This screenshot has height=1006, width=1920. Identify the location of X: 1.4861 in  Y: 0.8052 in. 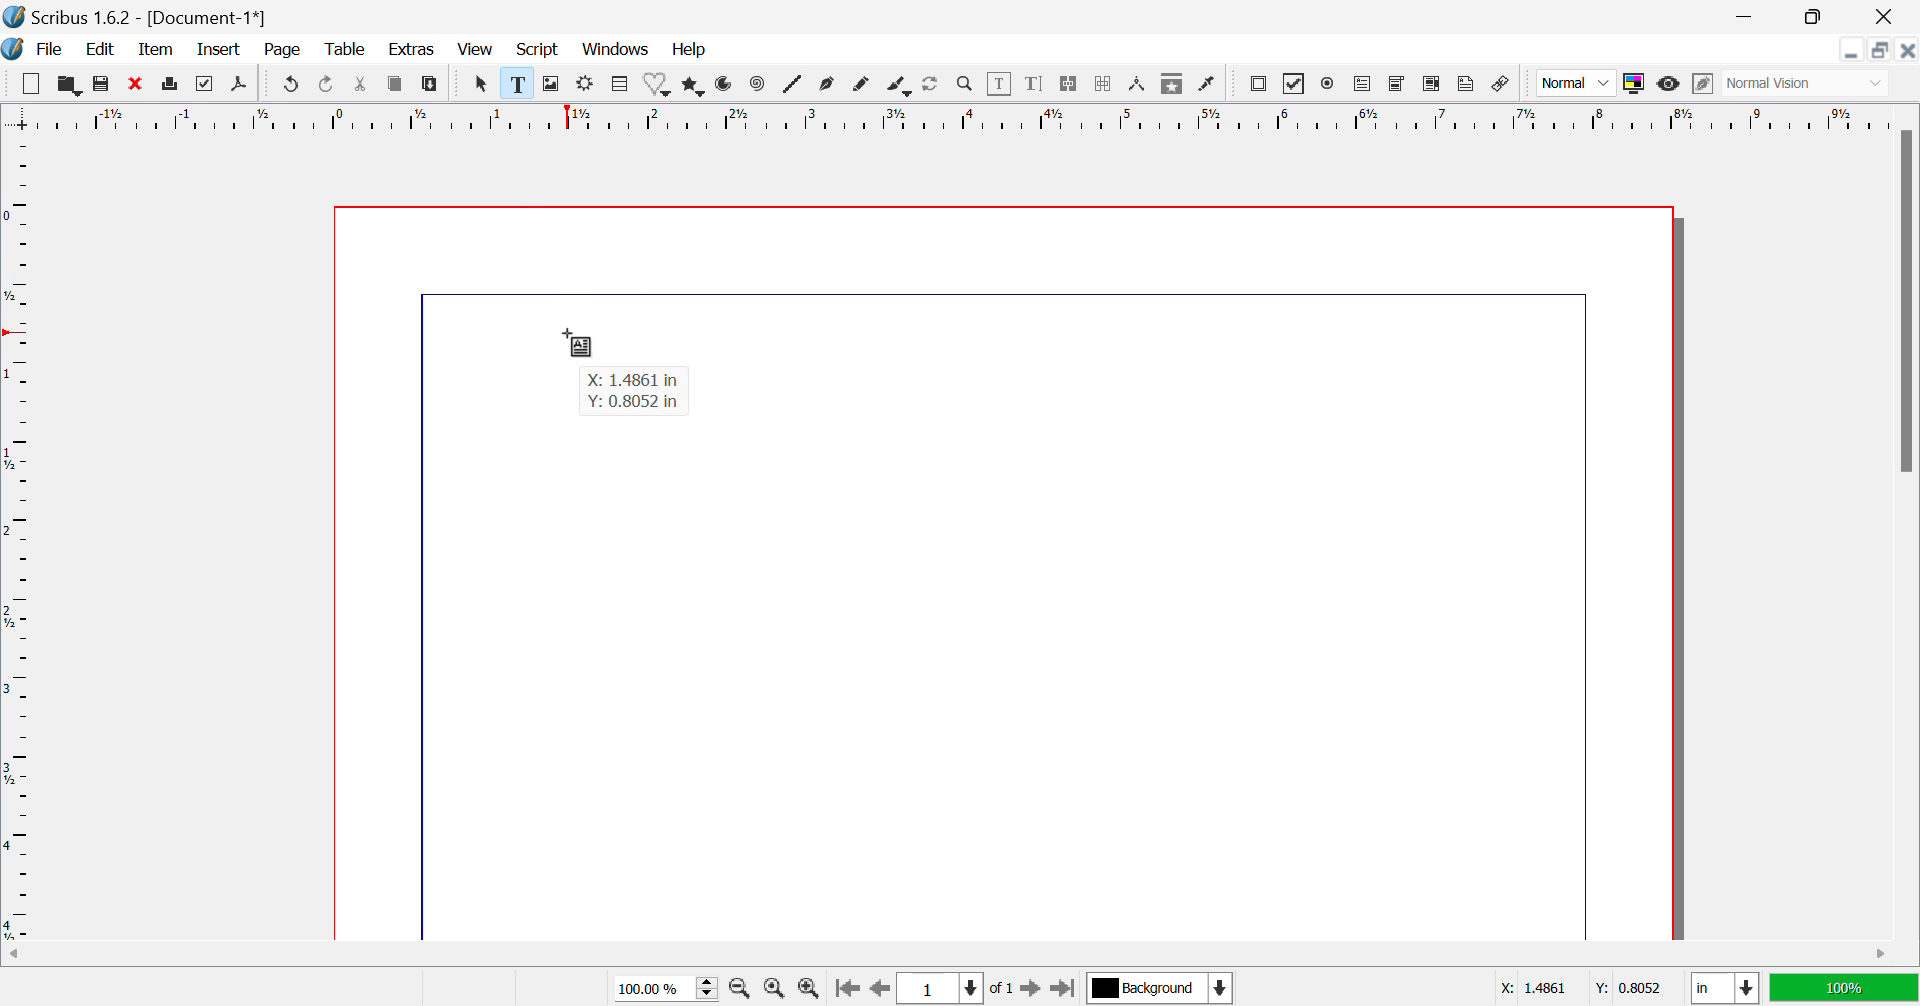
(635, 388).